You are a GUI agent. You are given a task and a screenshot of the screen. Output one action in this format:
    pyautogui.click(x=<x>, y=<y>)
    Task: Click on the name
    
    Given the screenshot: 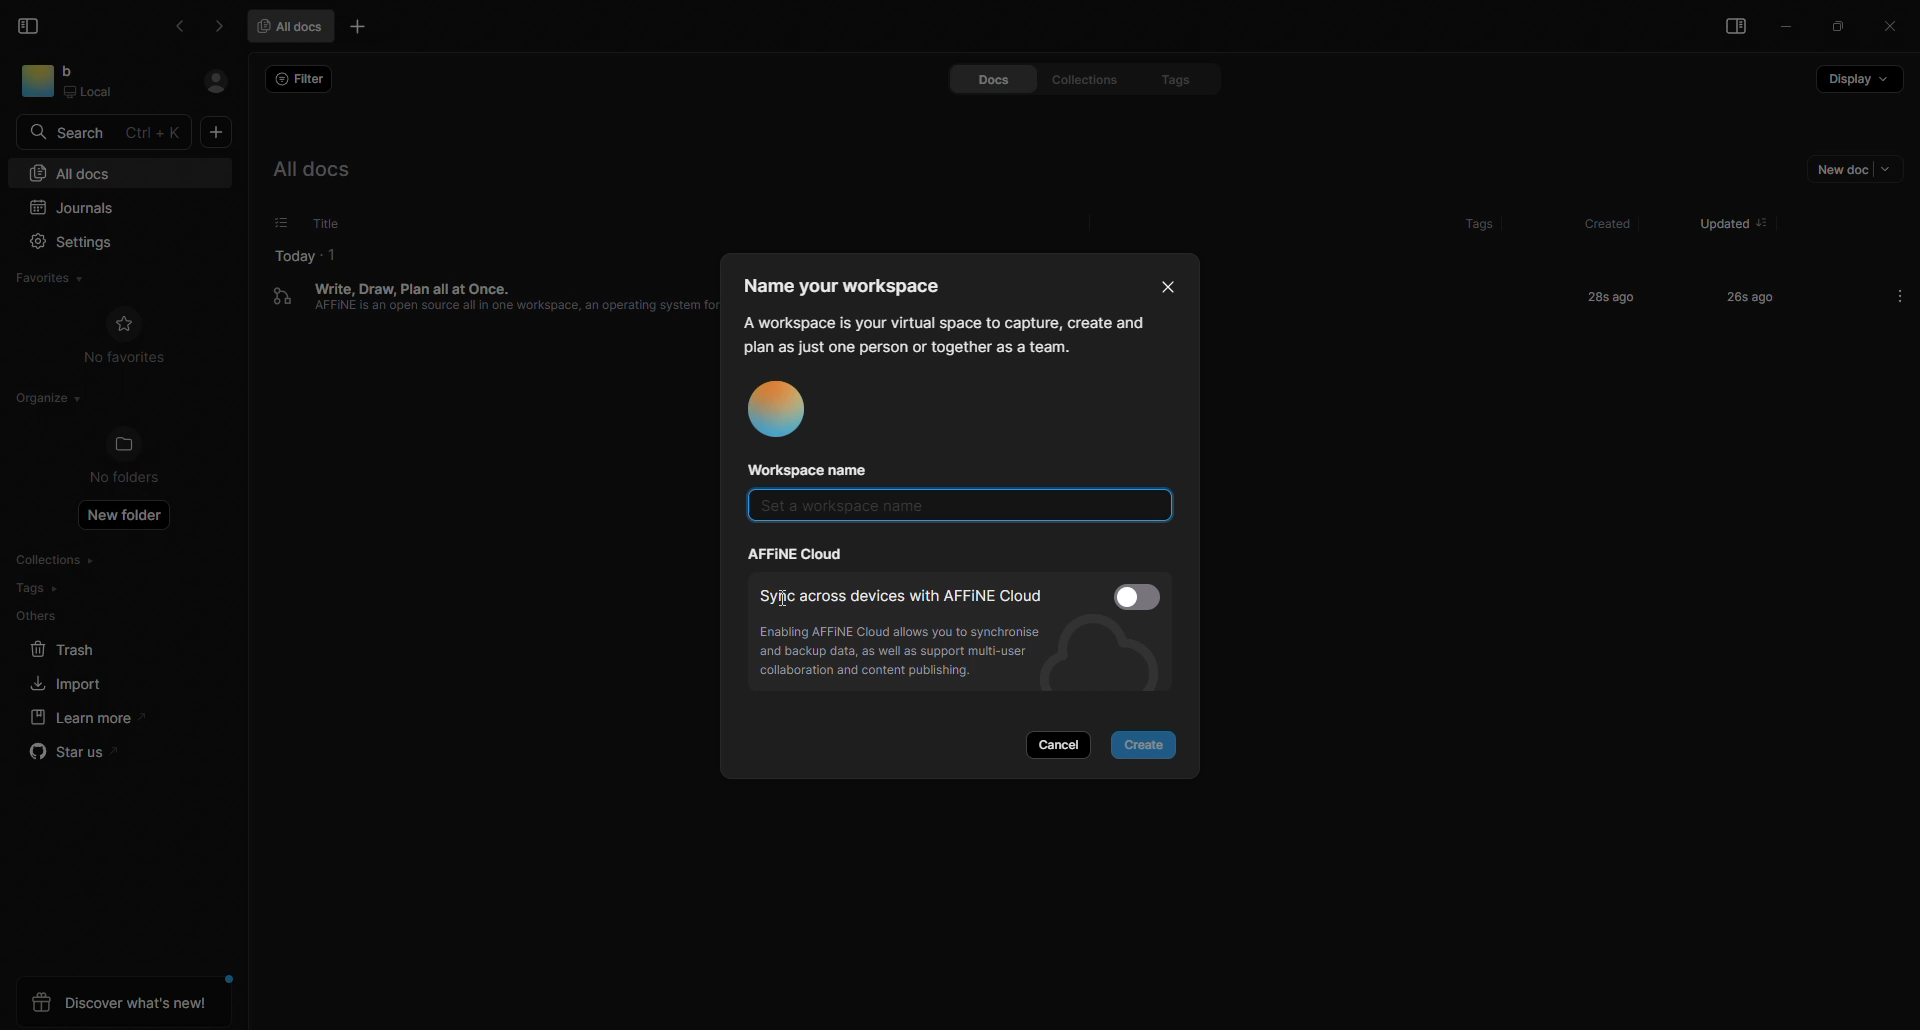 What is the action you would take?
    pyautogui.click(x=854, y=285)
    